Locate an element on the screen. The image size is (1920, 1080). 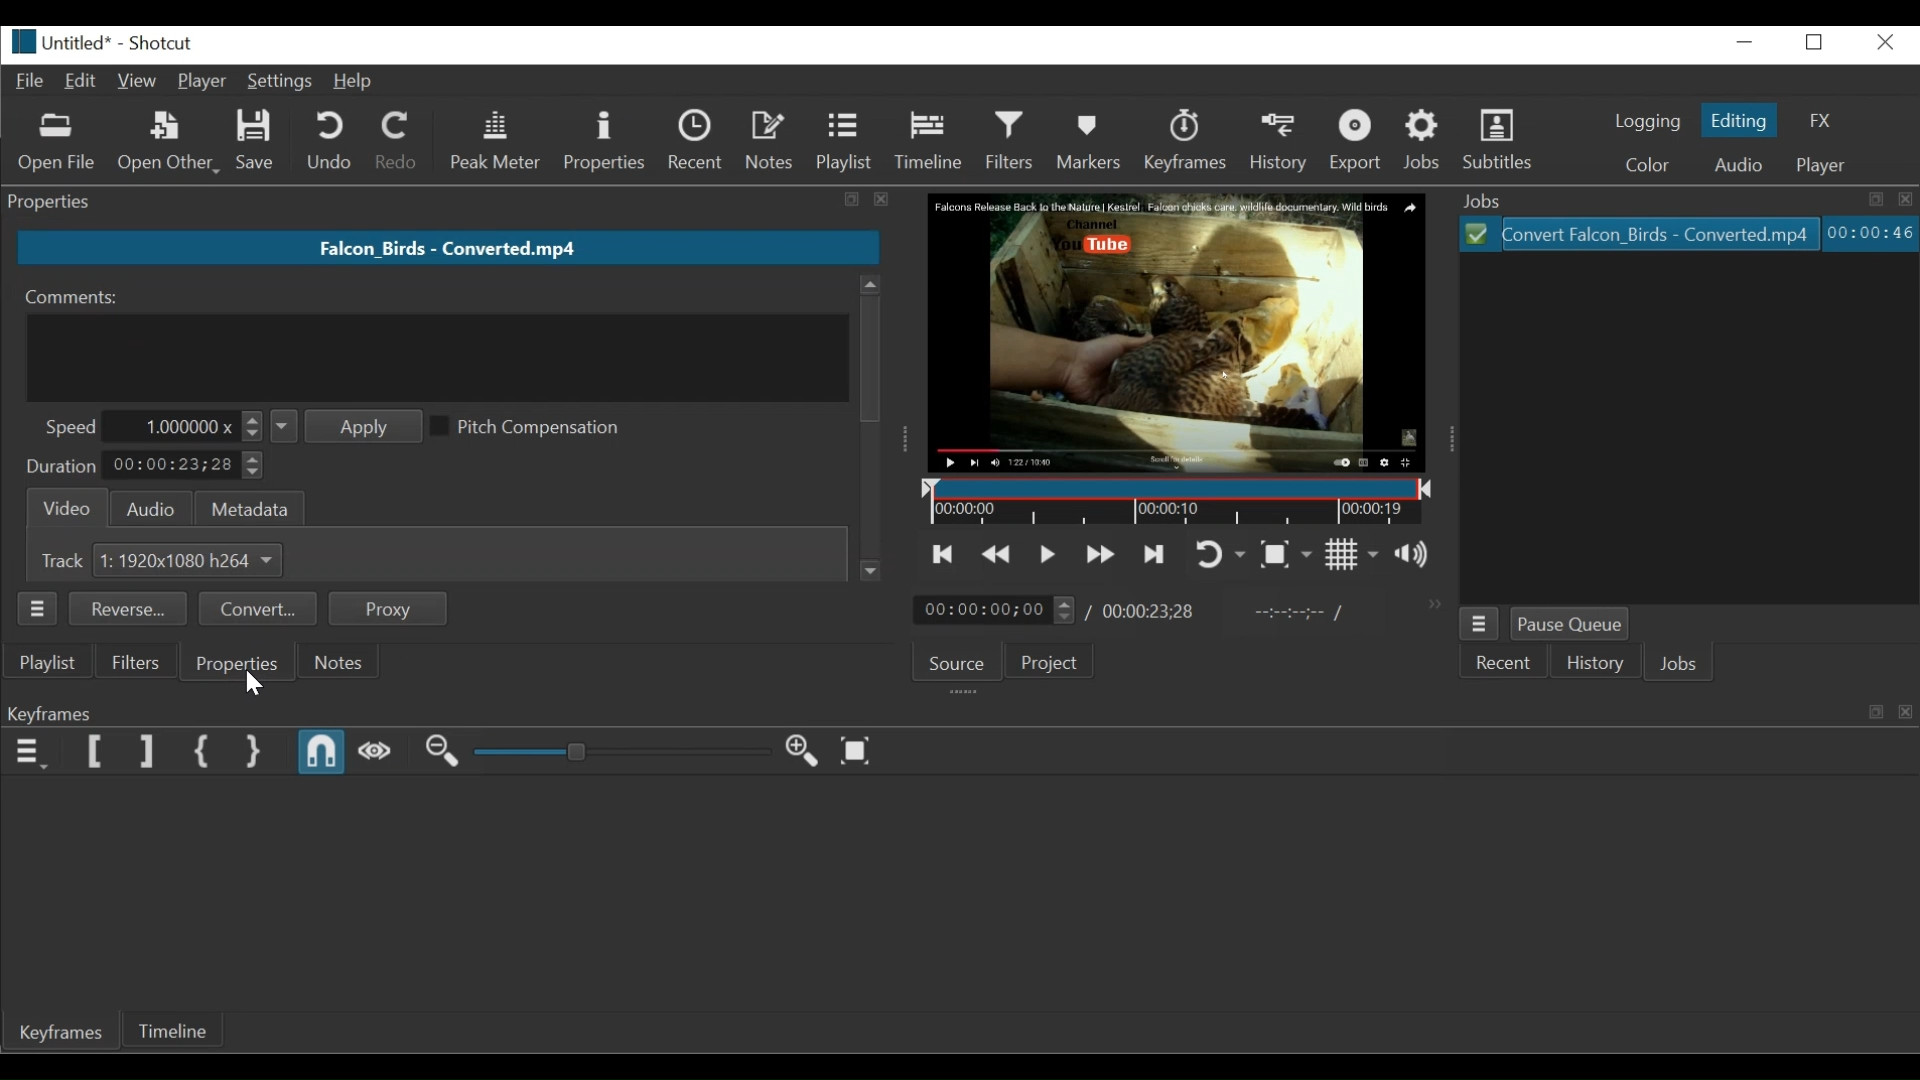
Shotcut is located at coordinates (160, 45).